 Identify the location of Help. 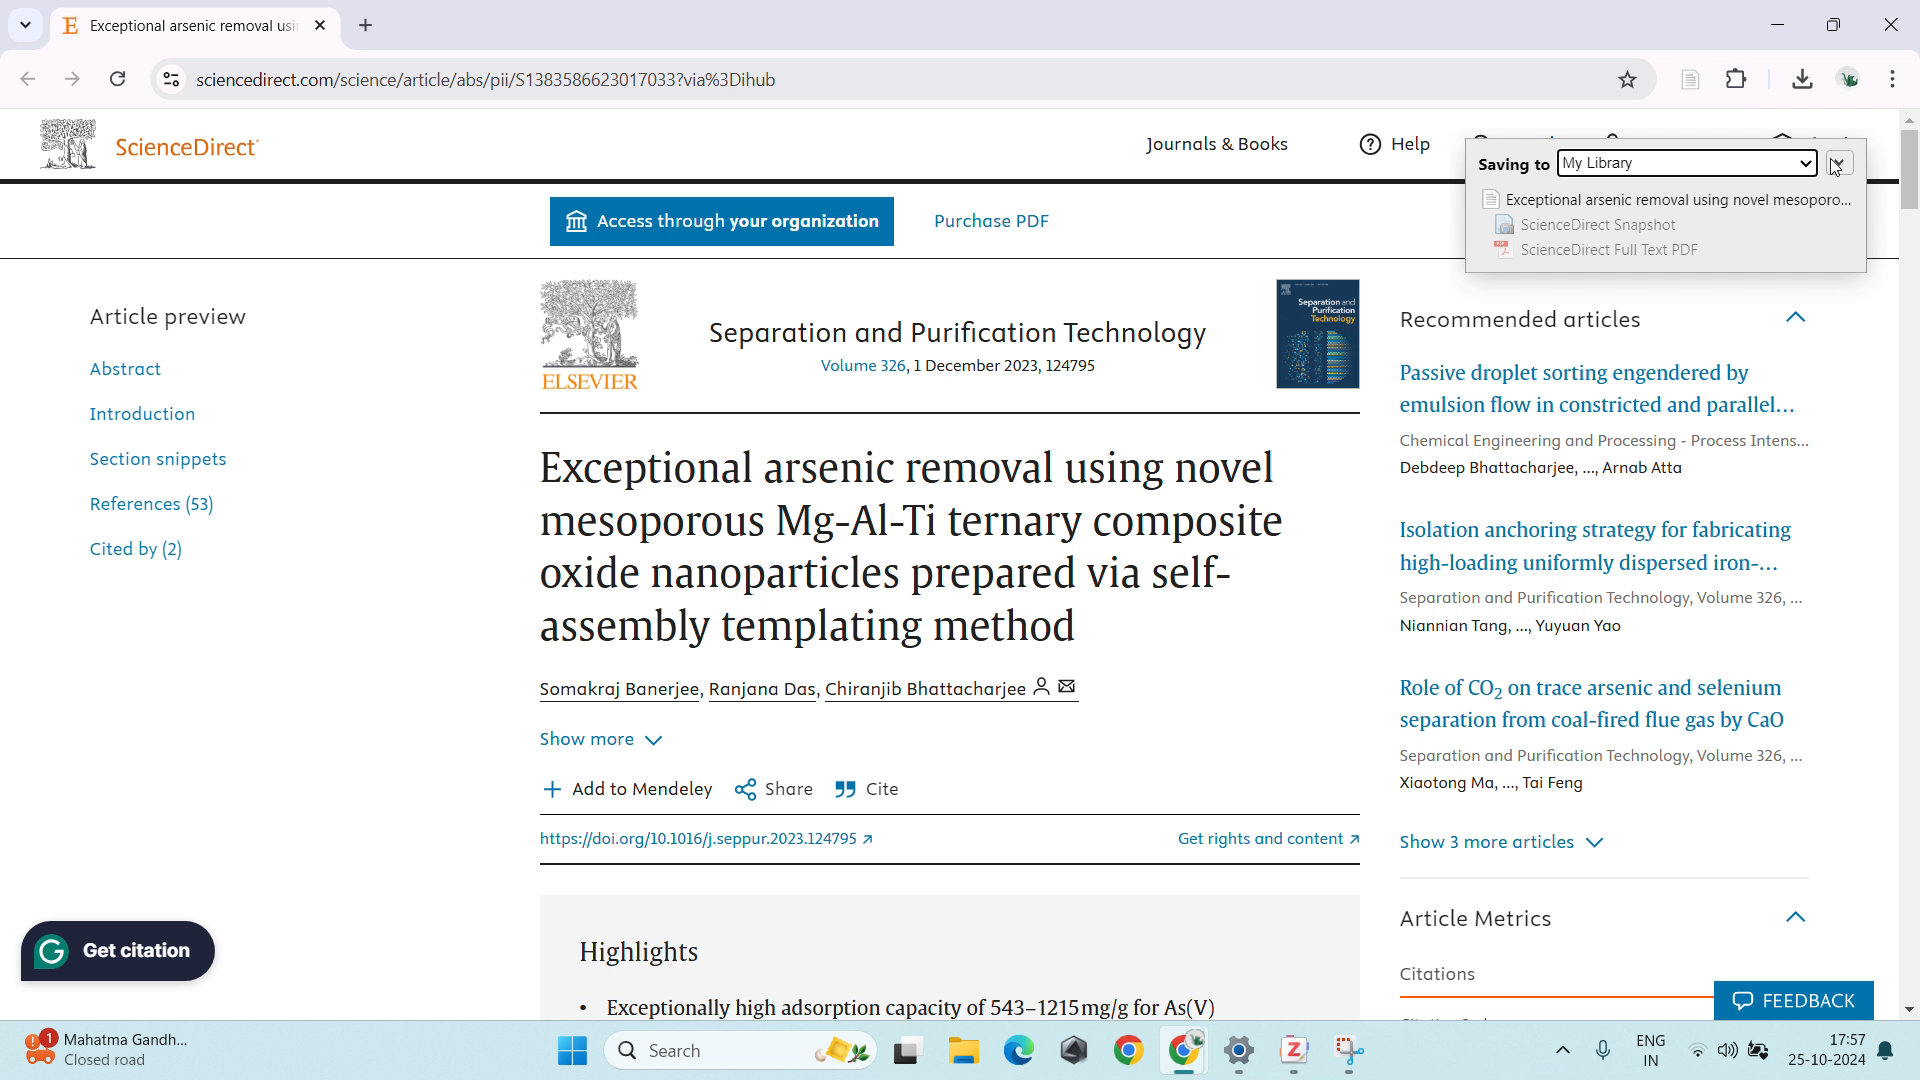
(1400, 144).